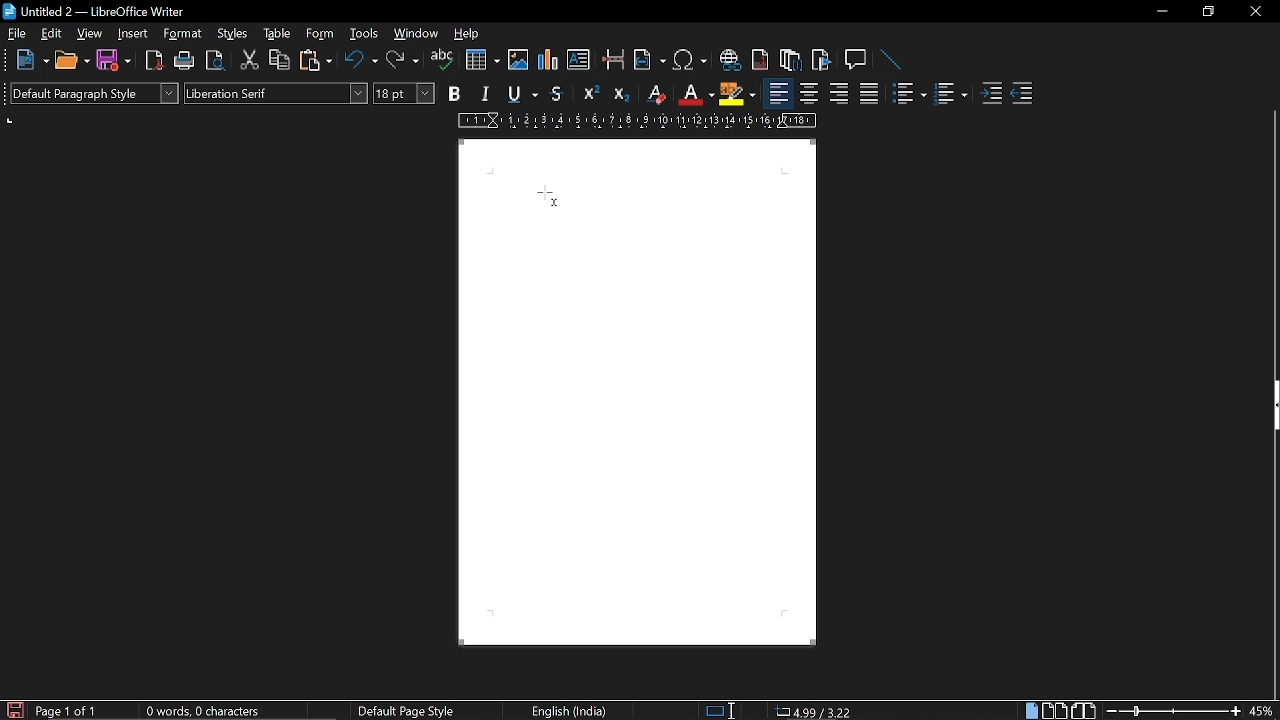 This screenshot has width=1280, height=720. I want to click on paragraph style, so click(94, 92).